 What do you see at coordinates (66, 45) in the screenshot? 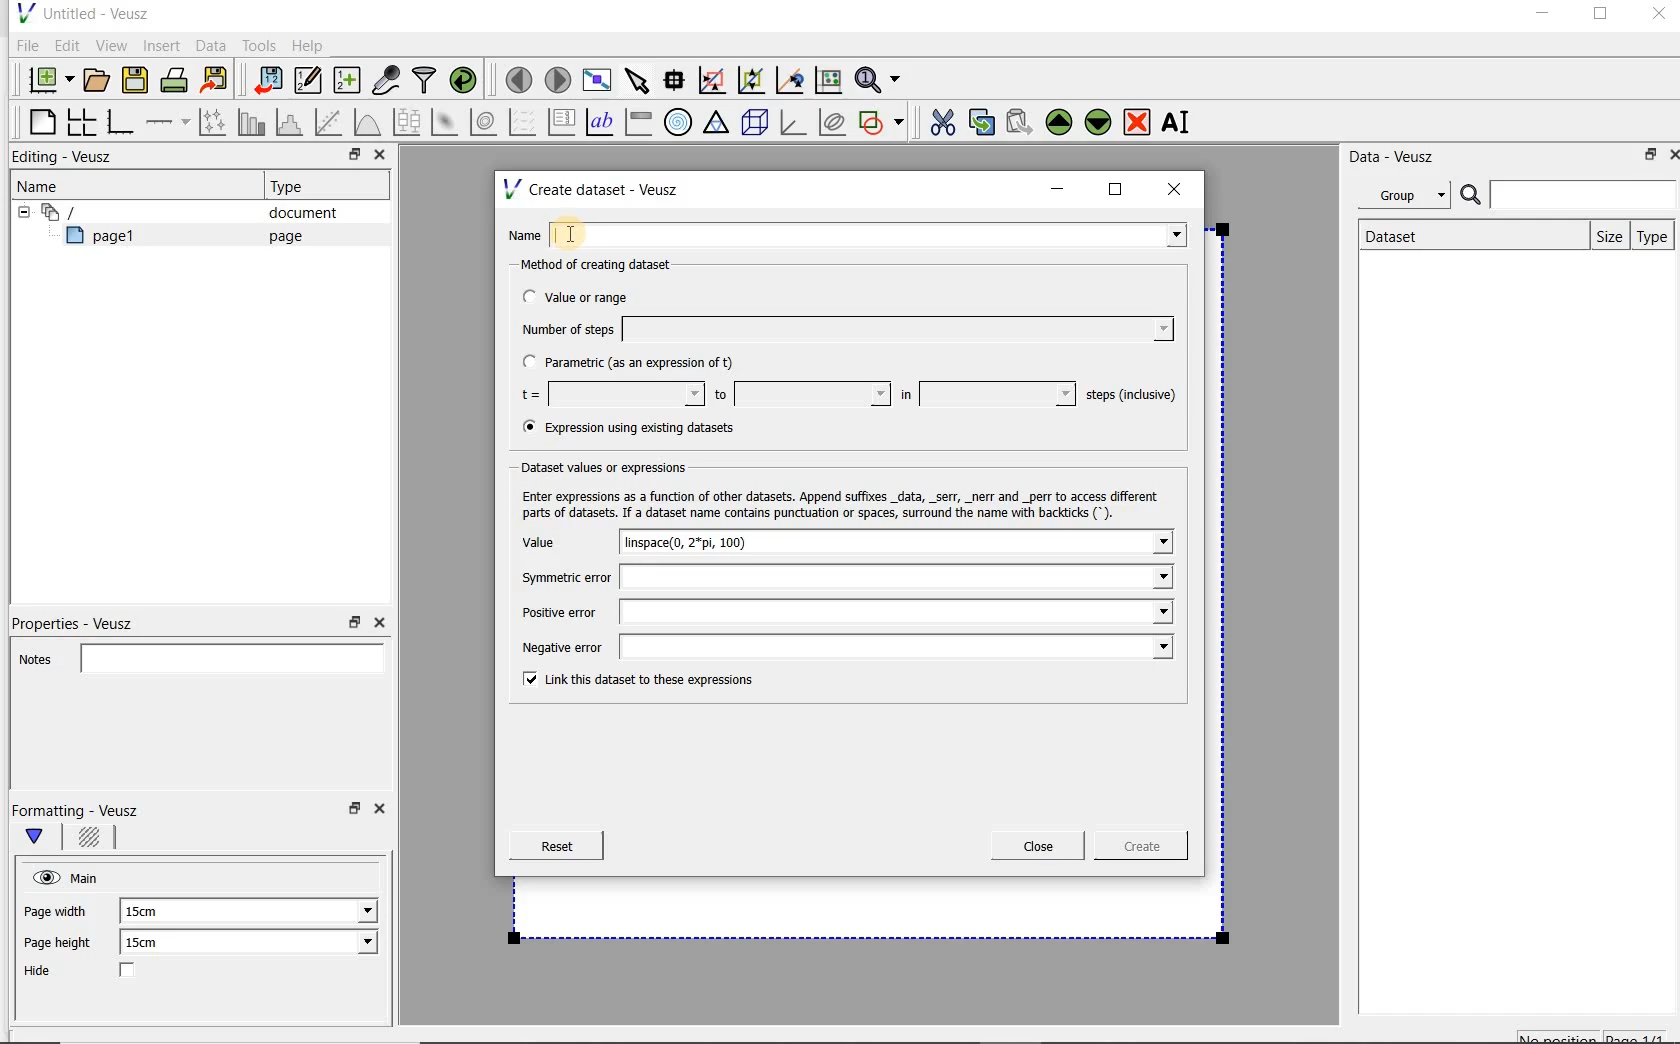
I see `Edit` at bounding box center [66, 45].